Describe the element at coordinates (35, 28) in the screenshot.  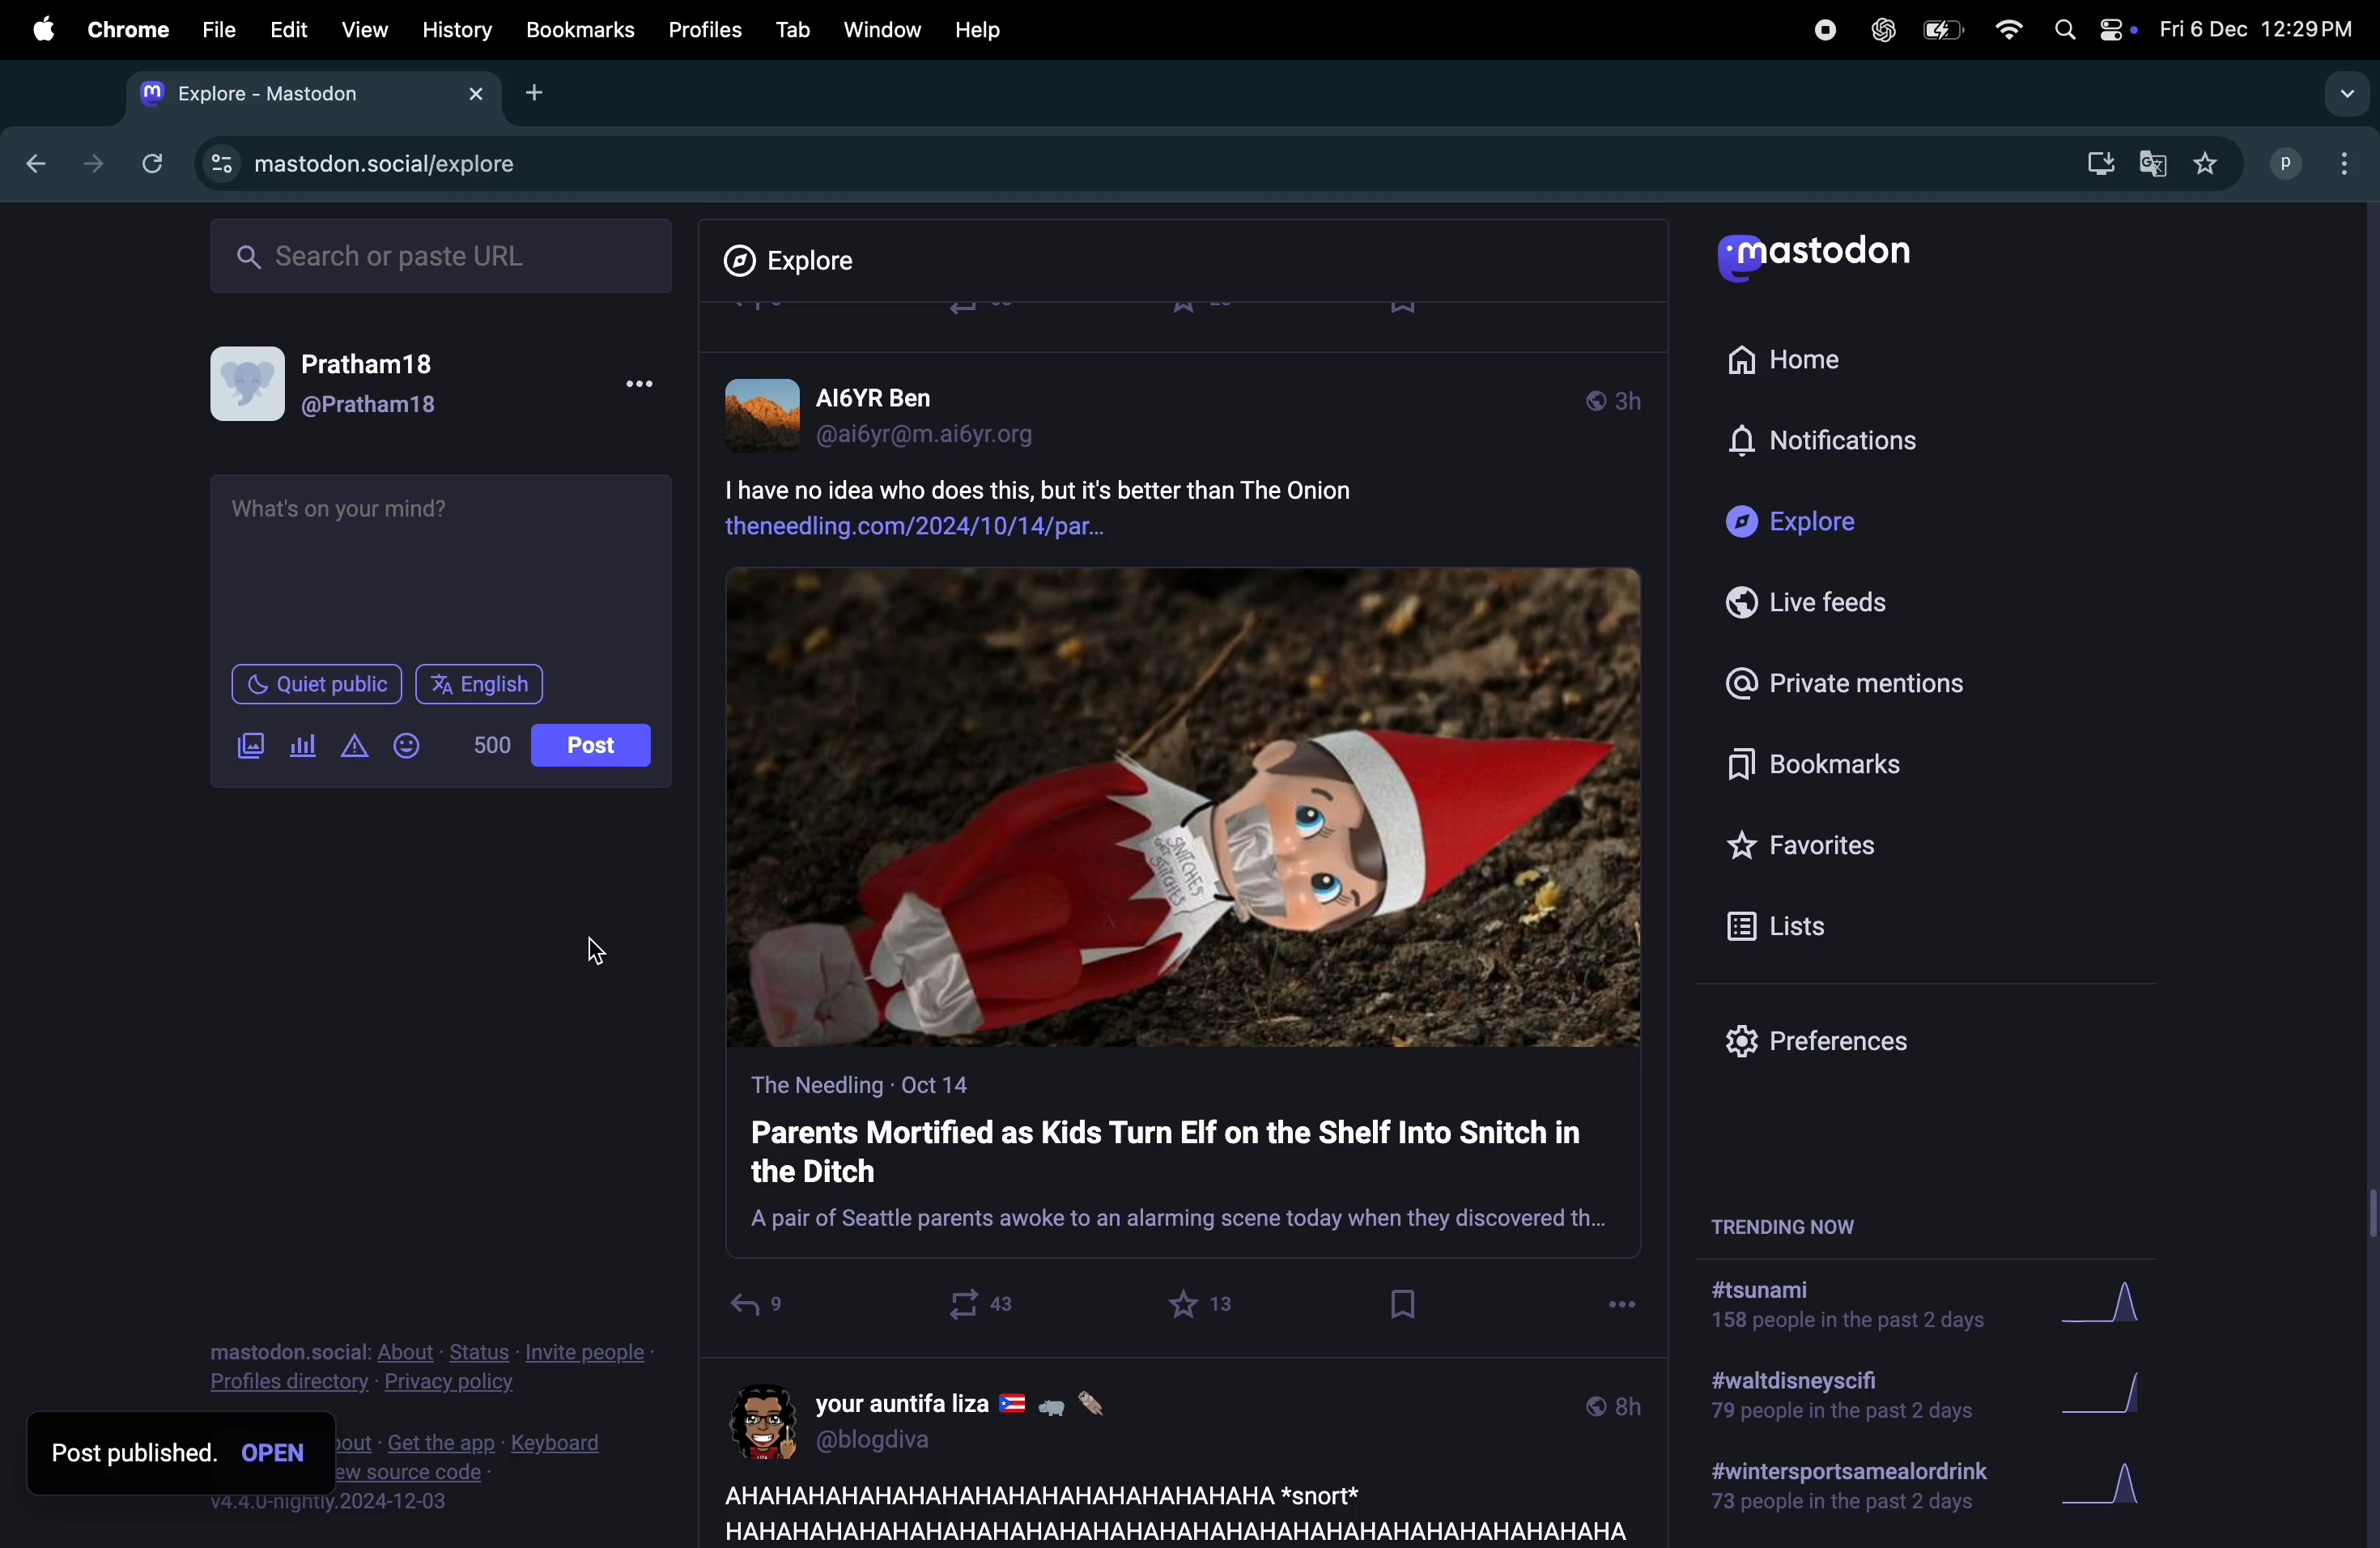
I see `apple menu` at that location.